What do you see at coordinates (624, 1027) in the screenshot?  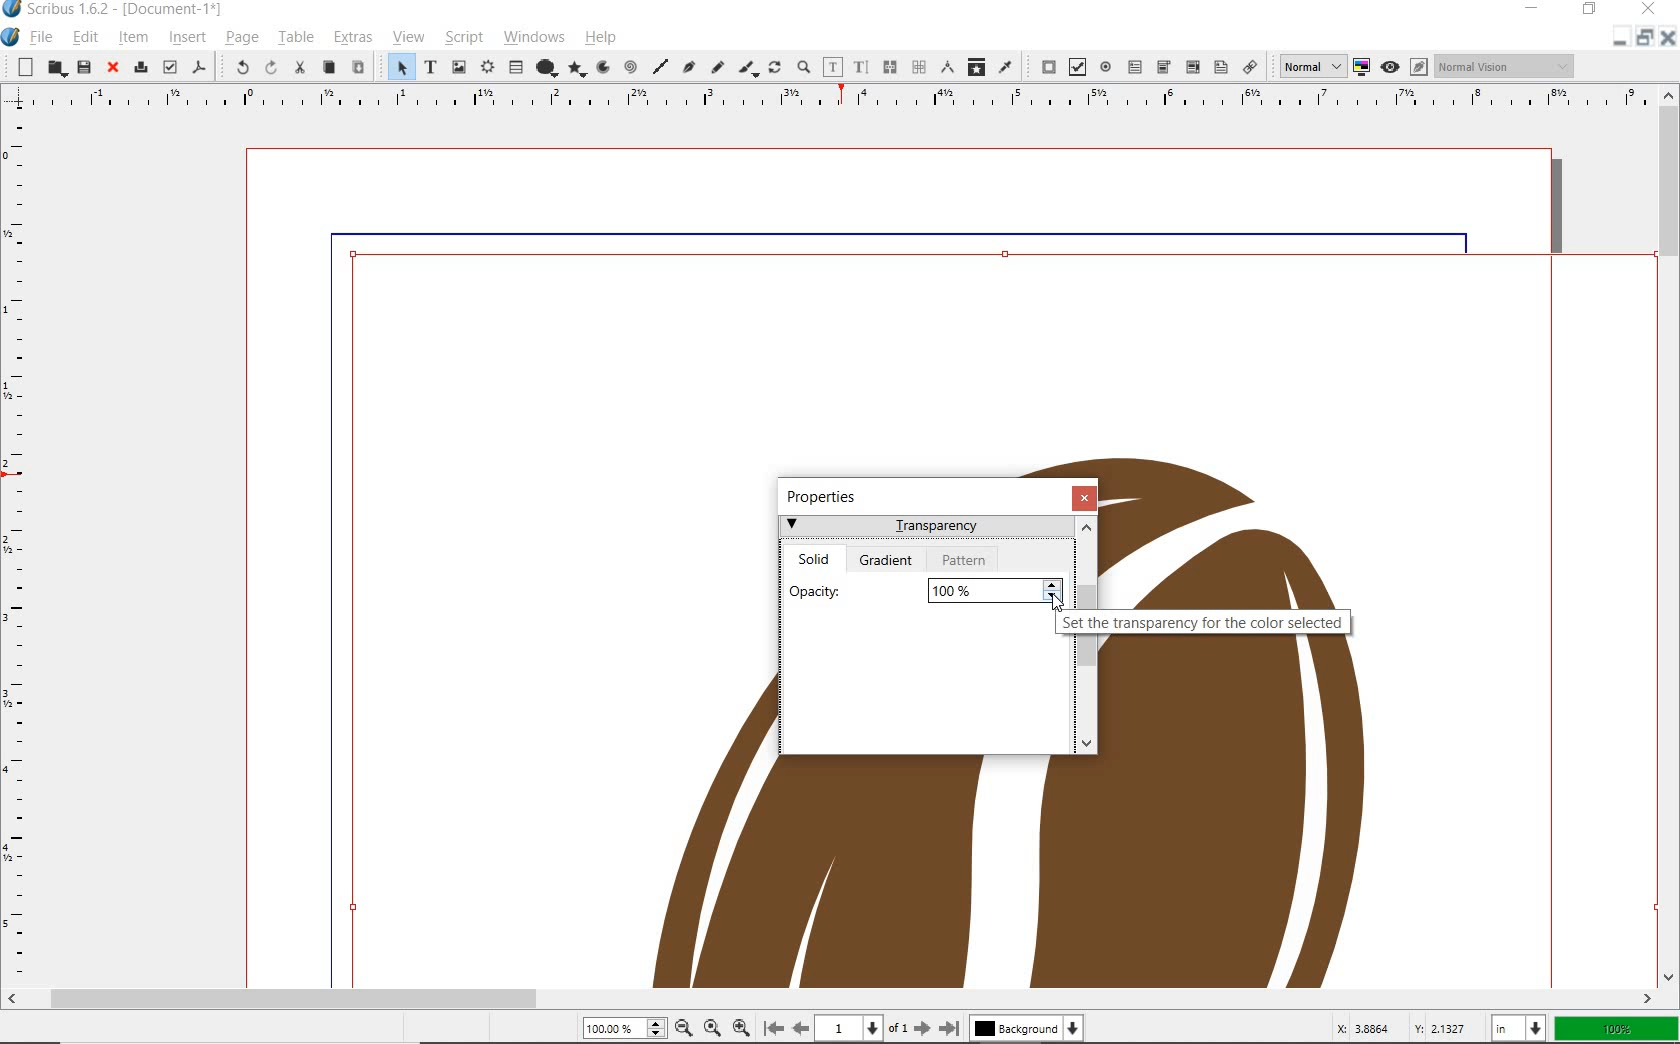 I see `Zoom 100.00%` at bounding box center [624, 1027].